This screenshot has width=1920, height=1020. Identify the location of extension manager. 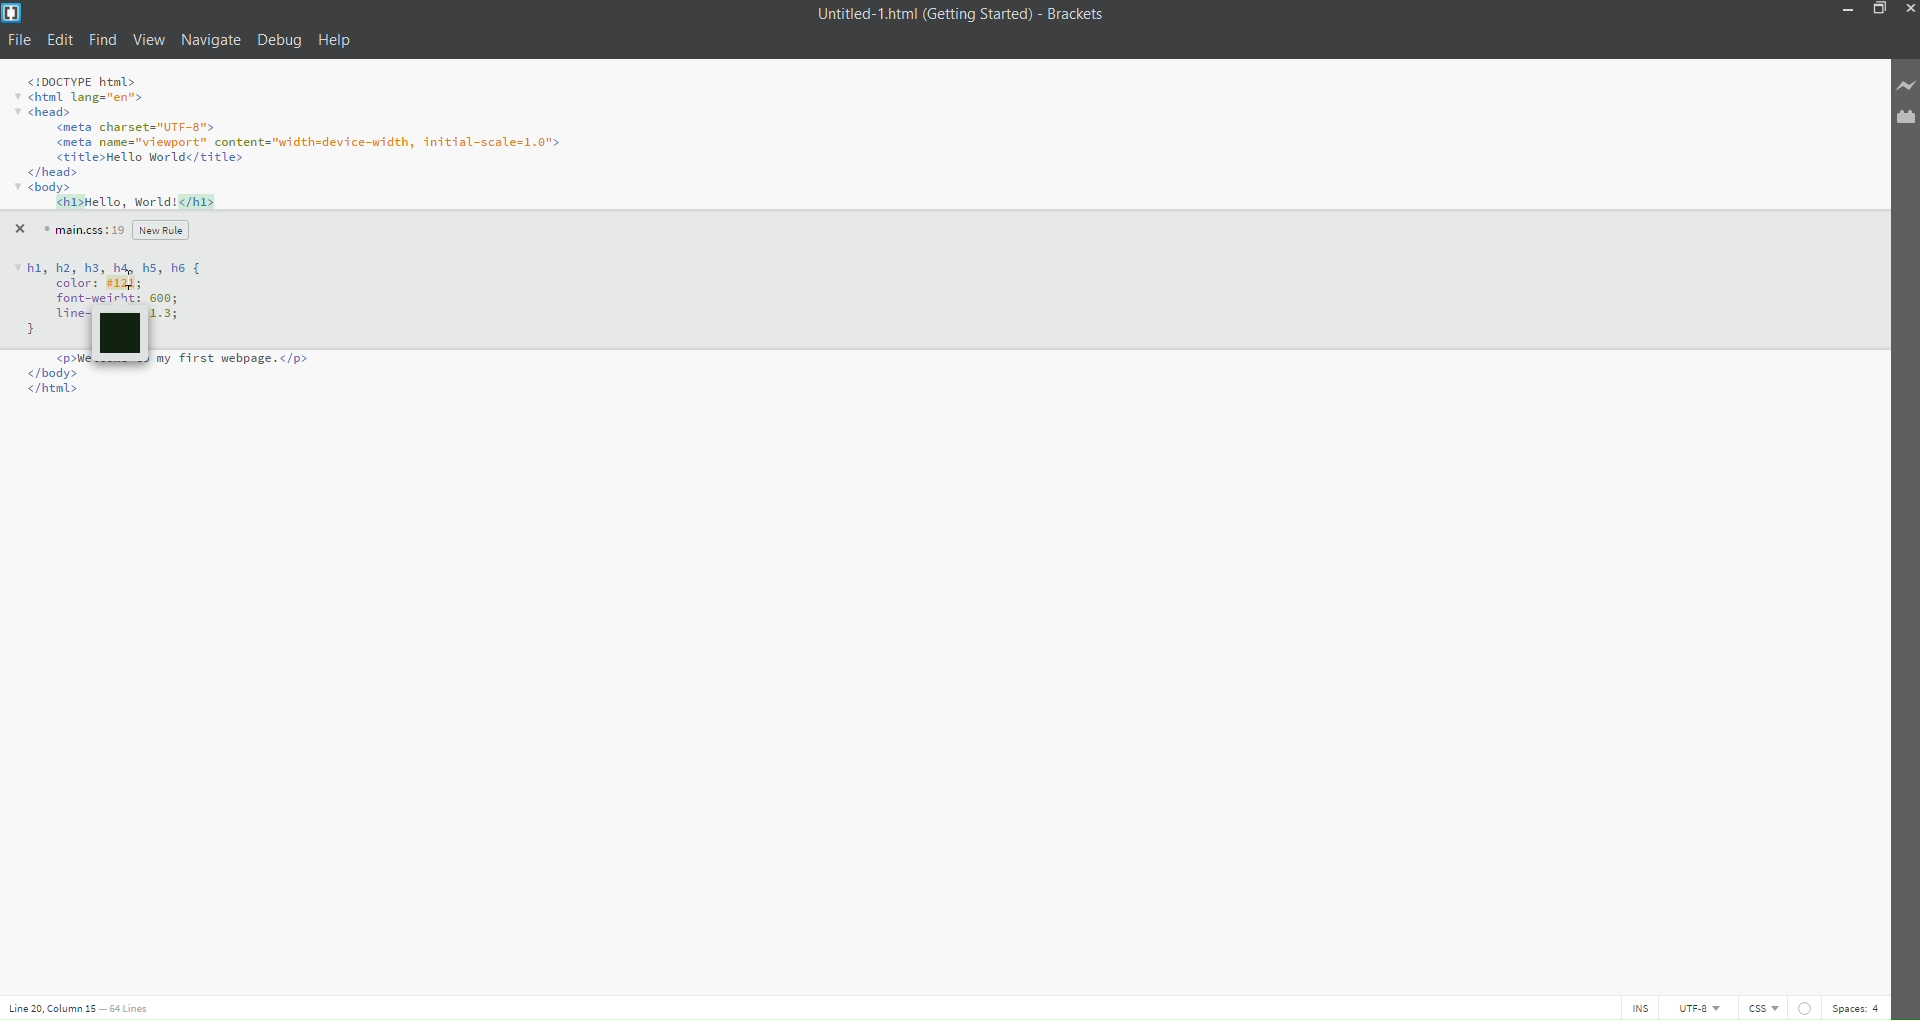
(1901, 117).